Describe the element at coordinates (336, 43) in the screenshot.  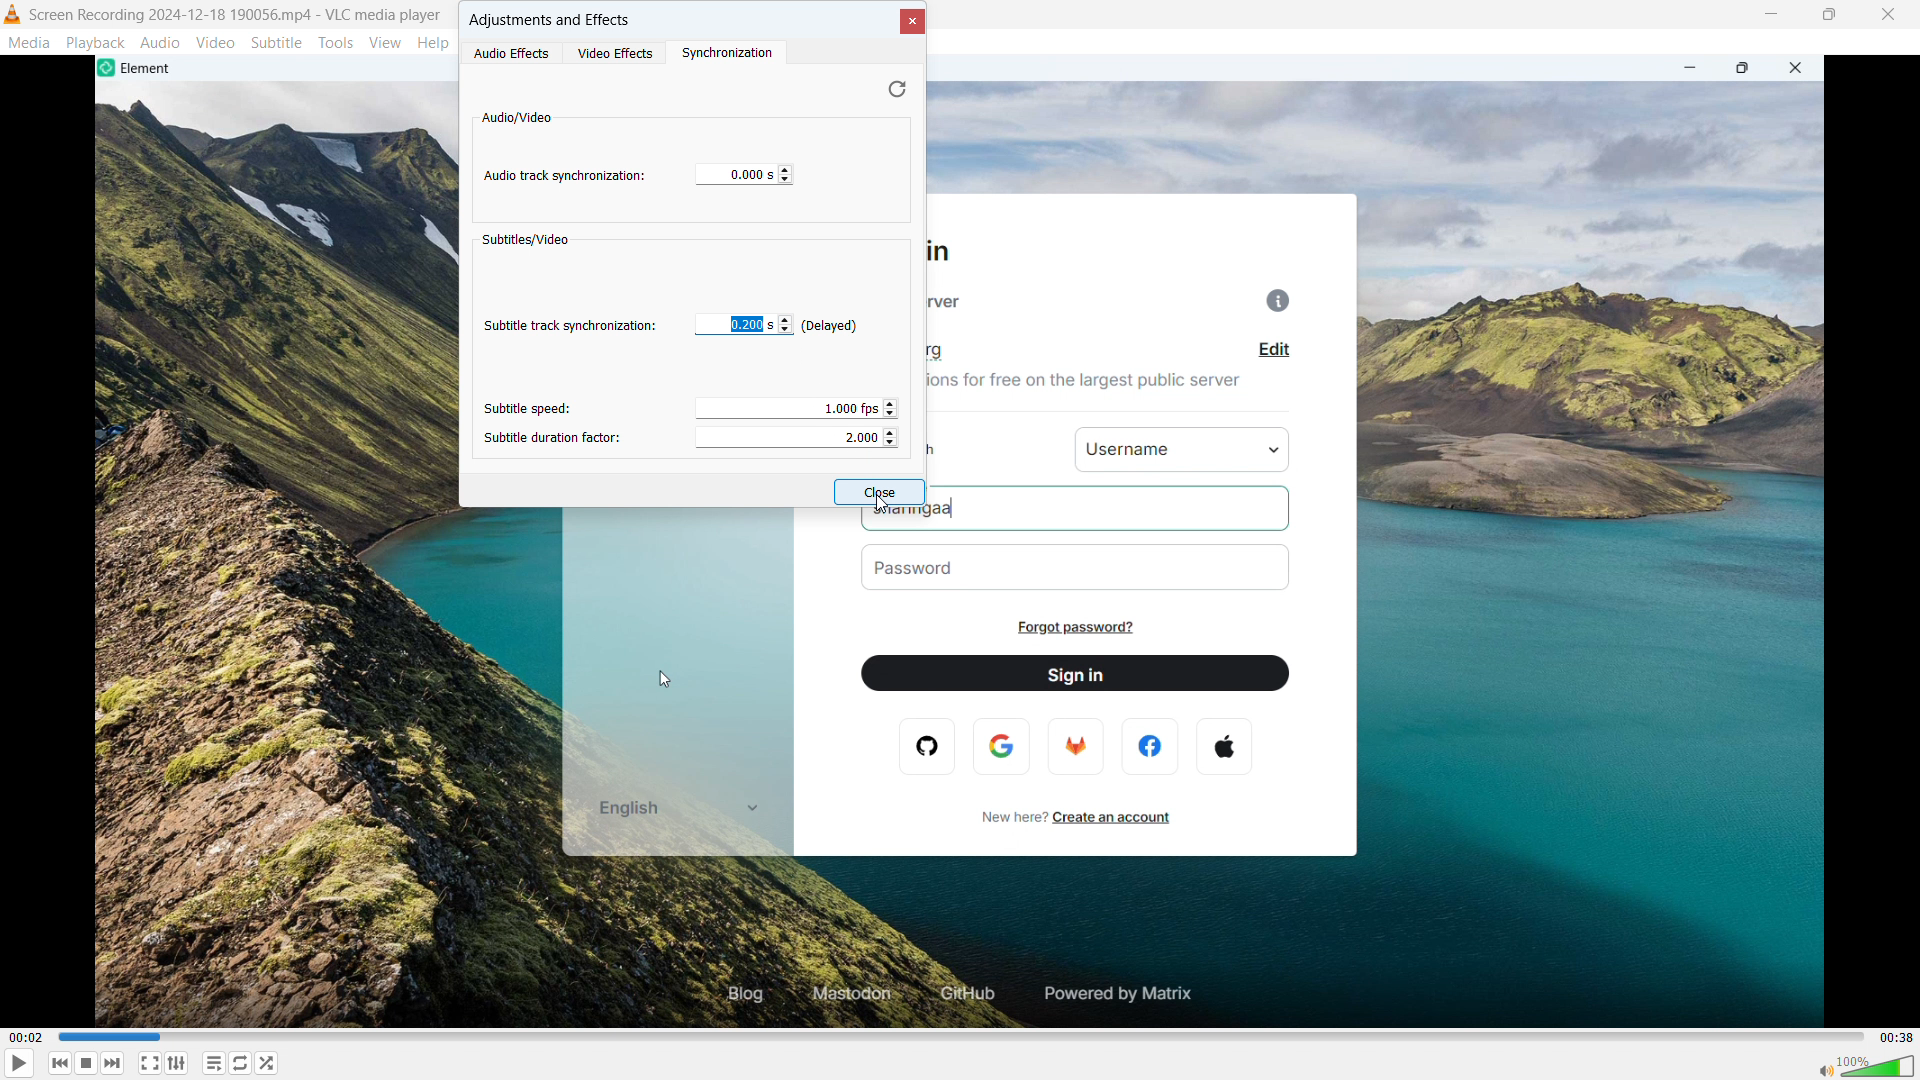
I see `tools` at that location.